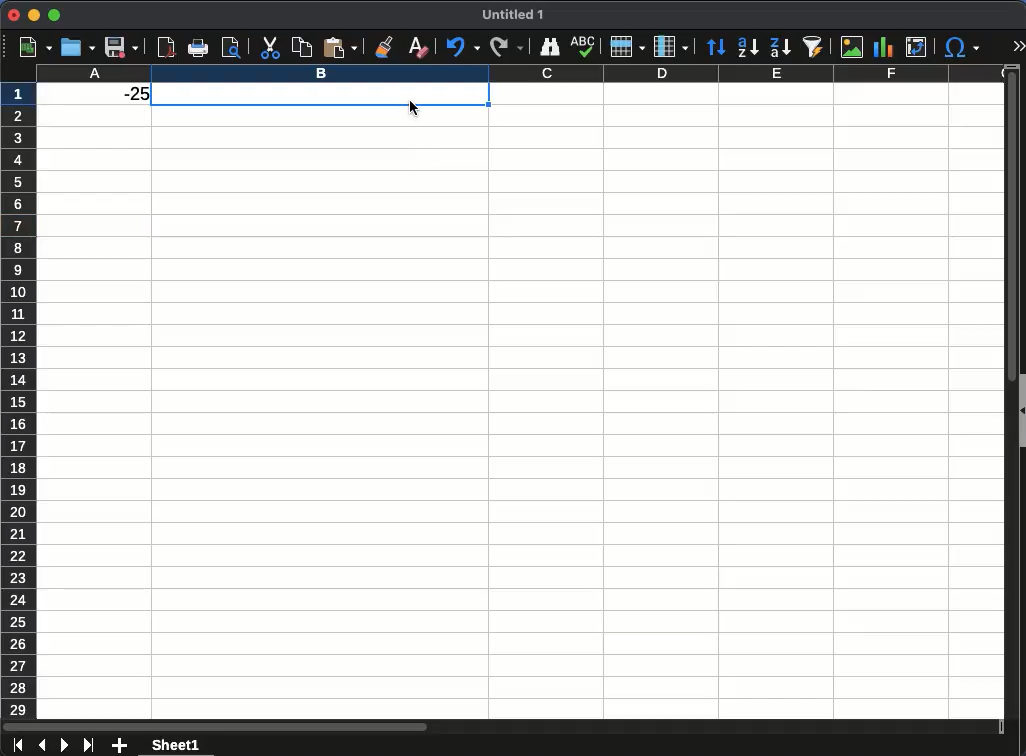 This screenshot has width=1026, height=756. What do you see at coordinates (76, 48) in the screenshot?
I see `open` at bounding box center [76, 48].